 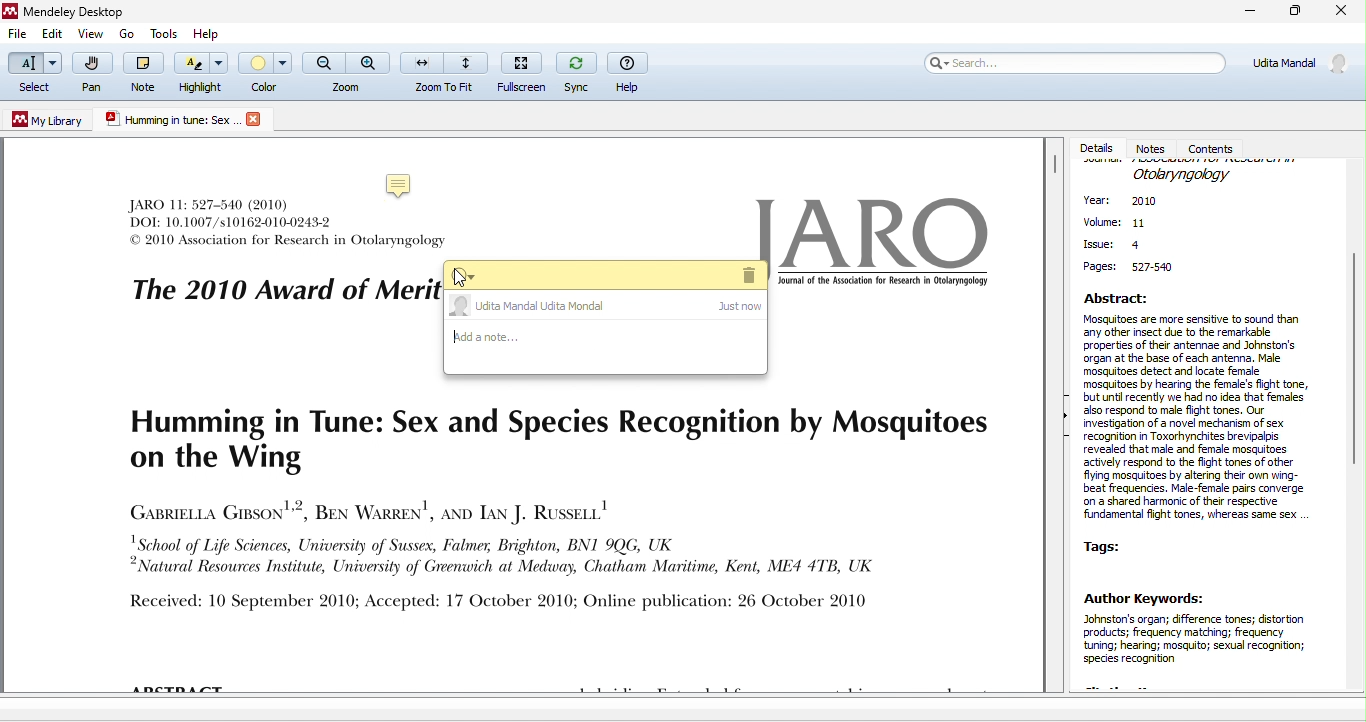 What do you see at coordinates (1098, 148) in the screenshot?
I see `details` at bounding box center [1098, 148].